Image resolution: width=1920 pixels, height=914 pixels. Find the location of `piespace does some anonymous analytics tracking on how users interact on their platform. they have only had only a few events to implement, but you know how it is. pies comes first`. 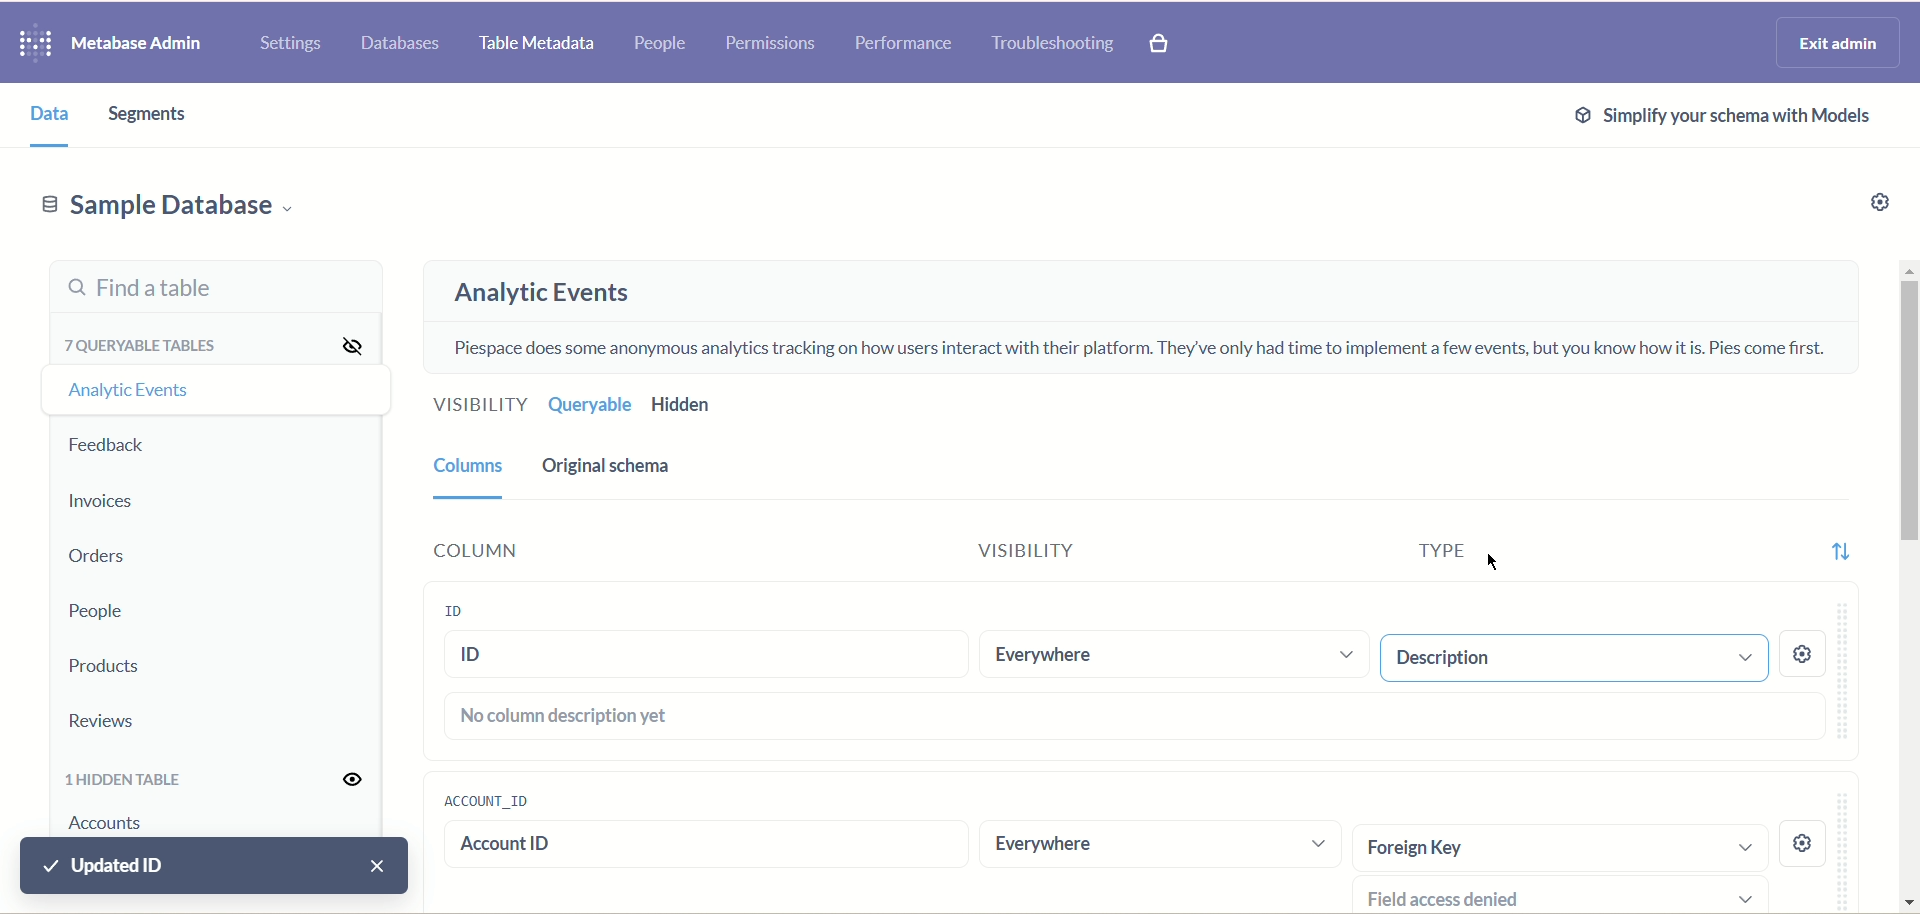

piespace does some anonymous analytics tracking on how users interact on their platform. they have only had only a few events to implement, but you know how it is. pies comes first is located at coordinates (1136, 349).